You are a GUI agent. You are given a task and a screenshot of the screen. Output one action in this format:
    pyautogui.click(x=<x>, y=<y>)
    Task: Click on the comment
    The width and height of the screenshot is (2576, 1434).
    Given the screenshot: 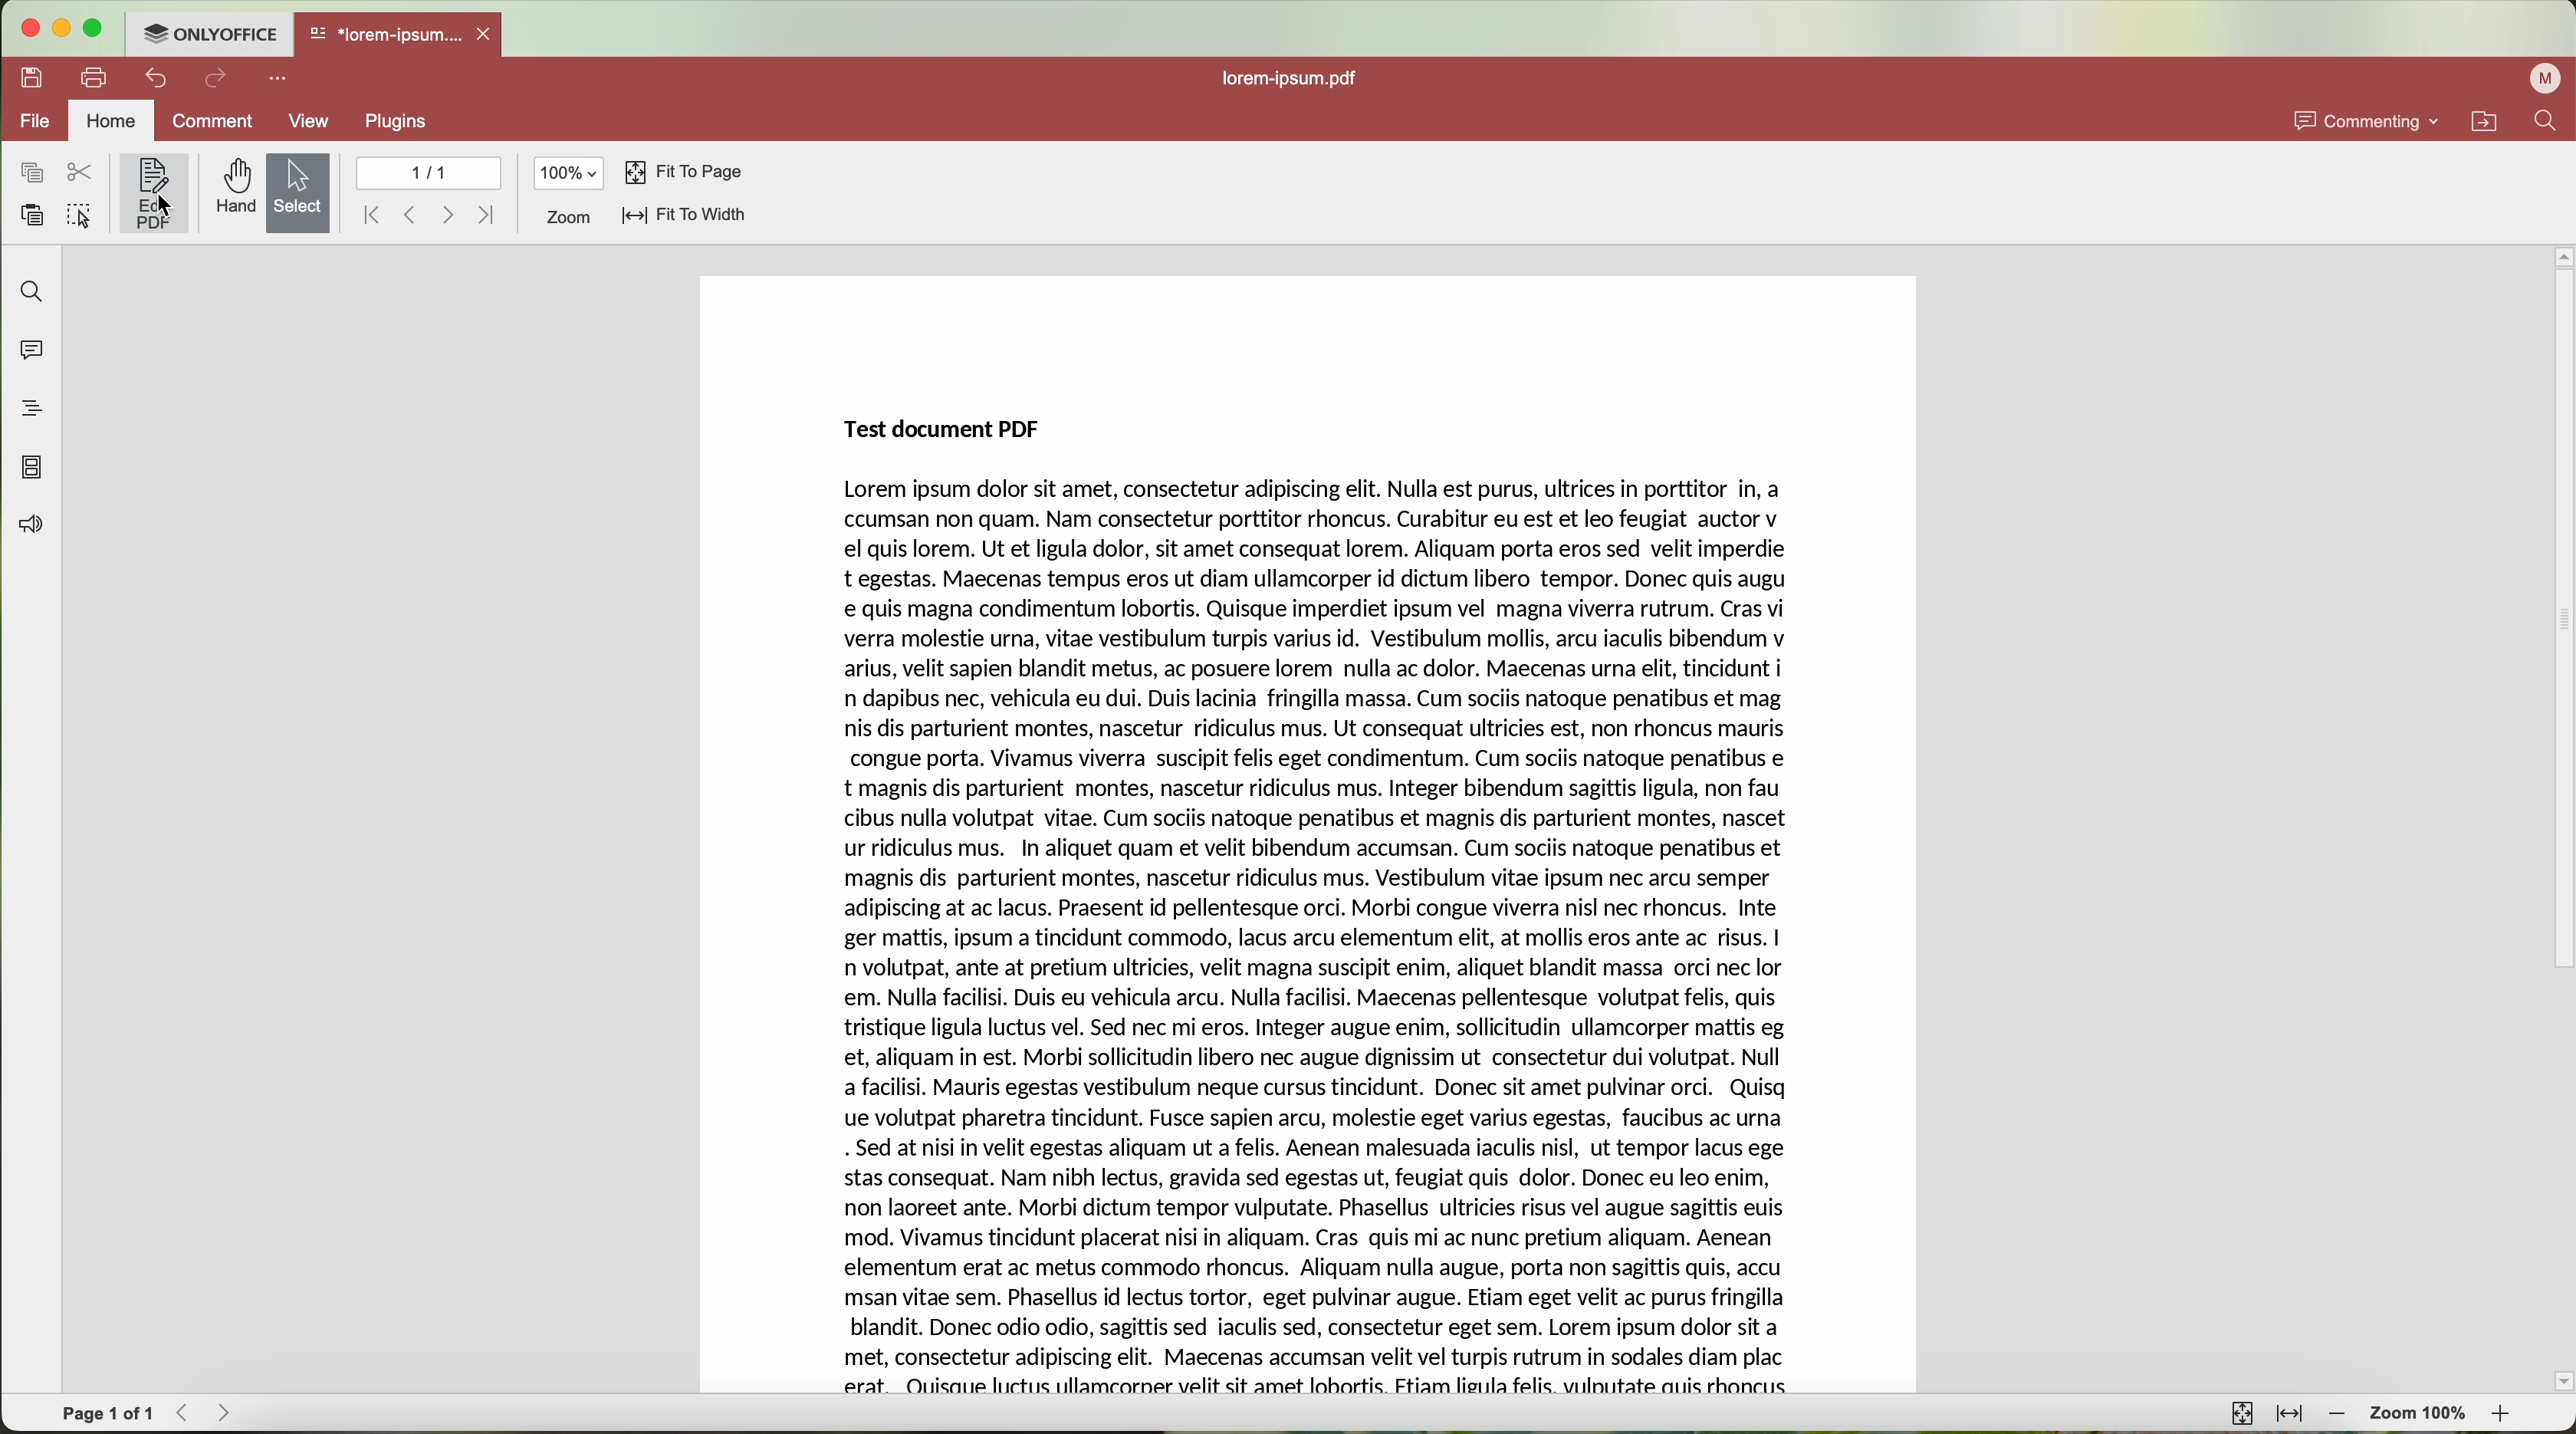 What is the action you would take?
    pyautogui.click(x=211, y=123)
    